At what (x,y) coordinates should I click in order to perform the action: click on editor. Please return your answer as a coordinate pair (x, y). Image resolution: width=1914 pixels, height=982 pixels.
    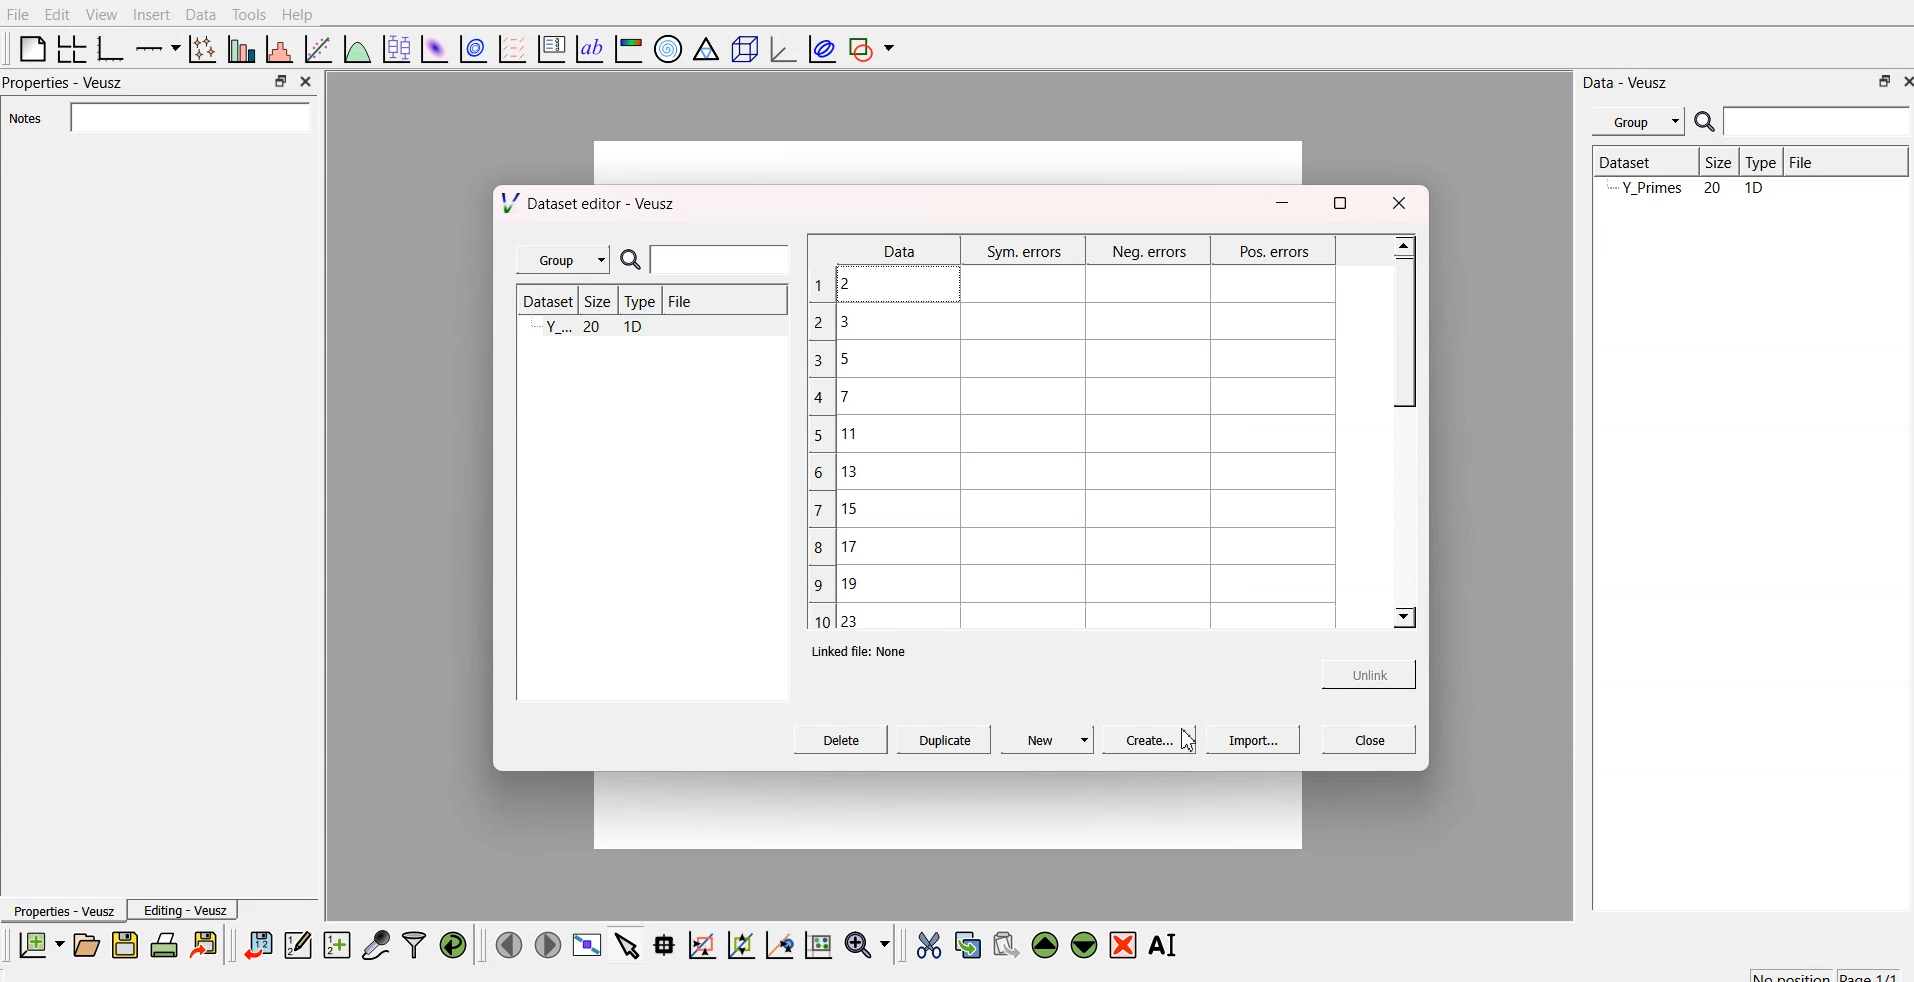
    Looking at the image, I should click on (299, 944).